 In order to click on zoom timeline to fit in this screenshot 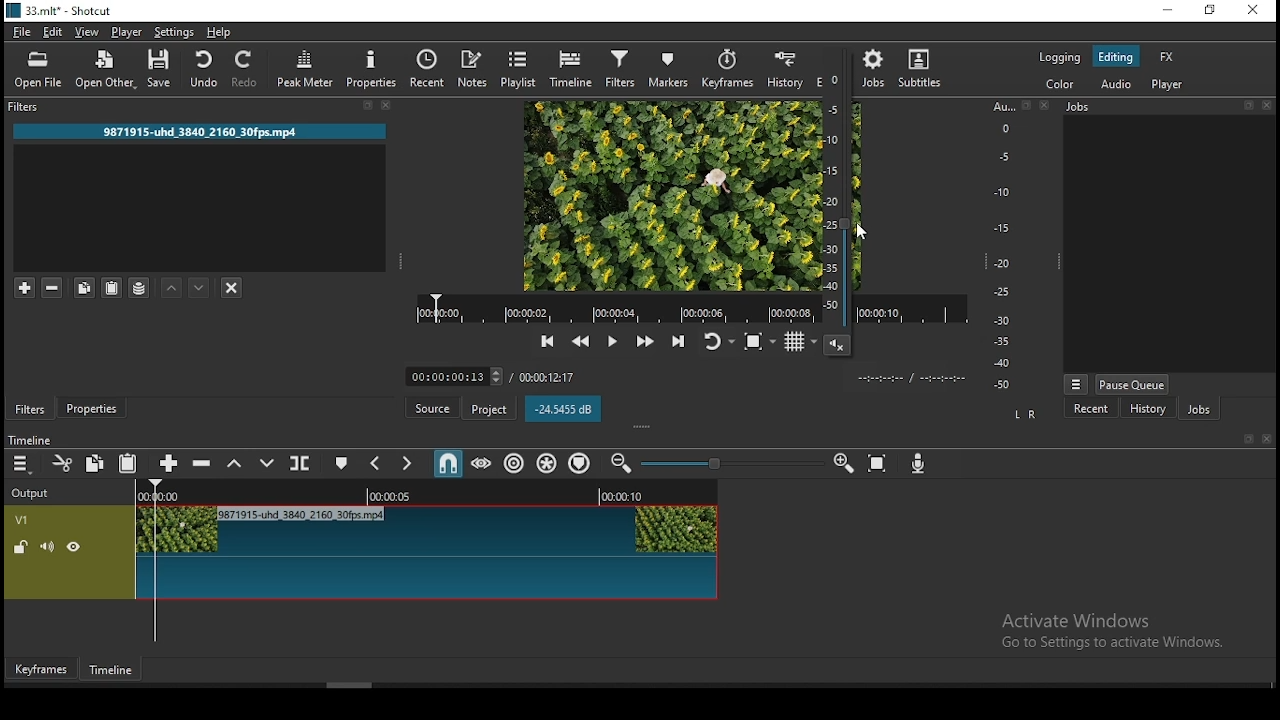, I will do `click(879, 463)`.